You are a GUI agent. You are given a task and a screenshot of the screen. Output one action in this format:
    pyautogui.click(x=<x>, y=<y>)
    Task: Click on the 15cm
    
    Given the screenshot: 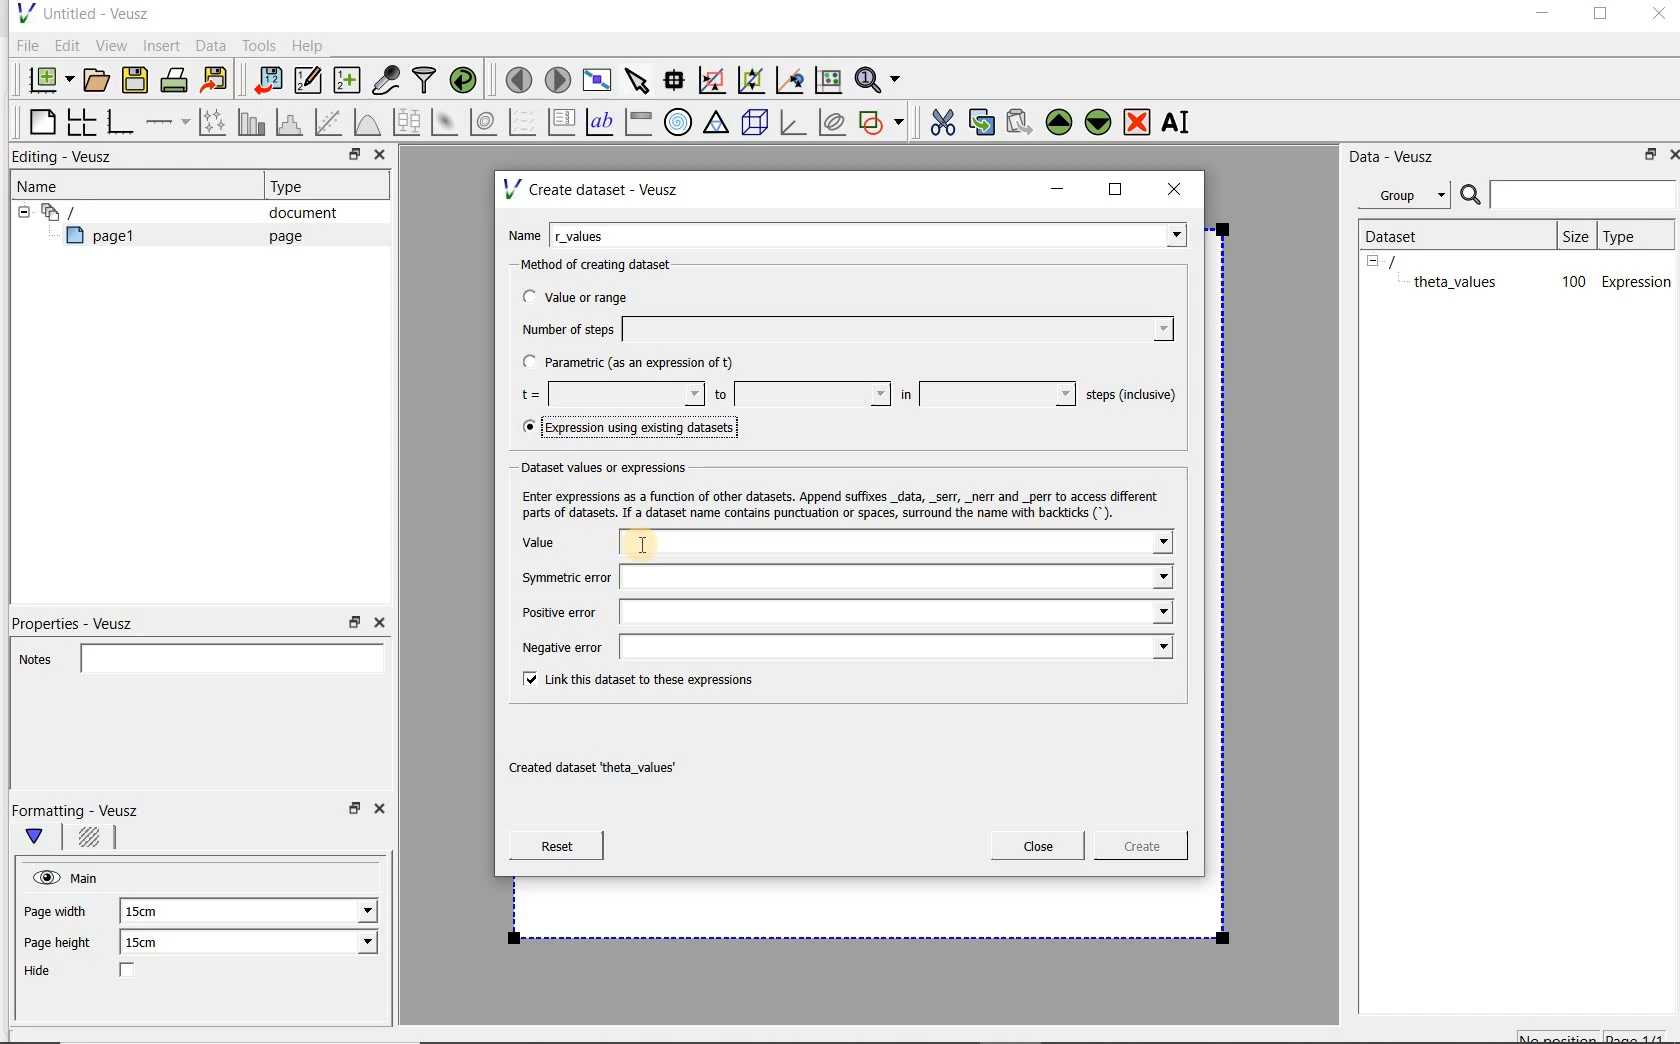 What is the action you would take?
    pyautogui.click(x=152, y=912)
    